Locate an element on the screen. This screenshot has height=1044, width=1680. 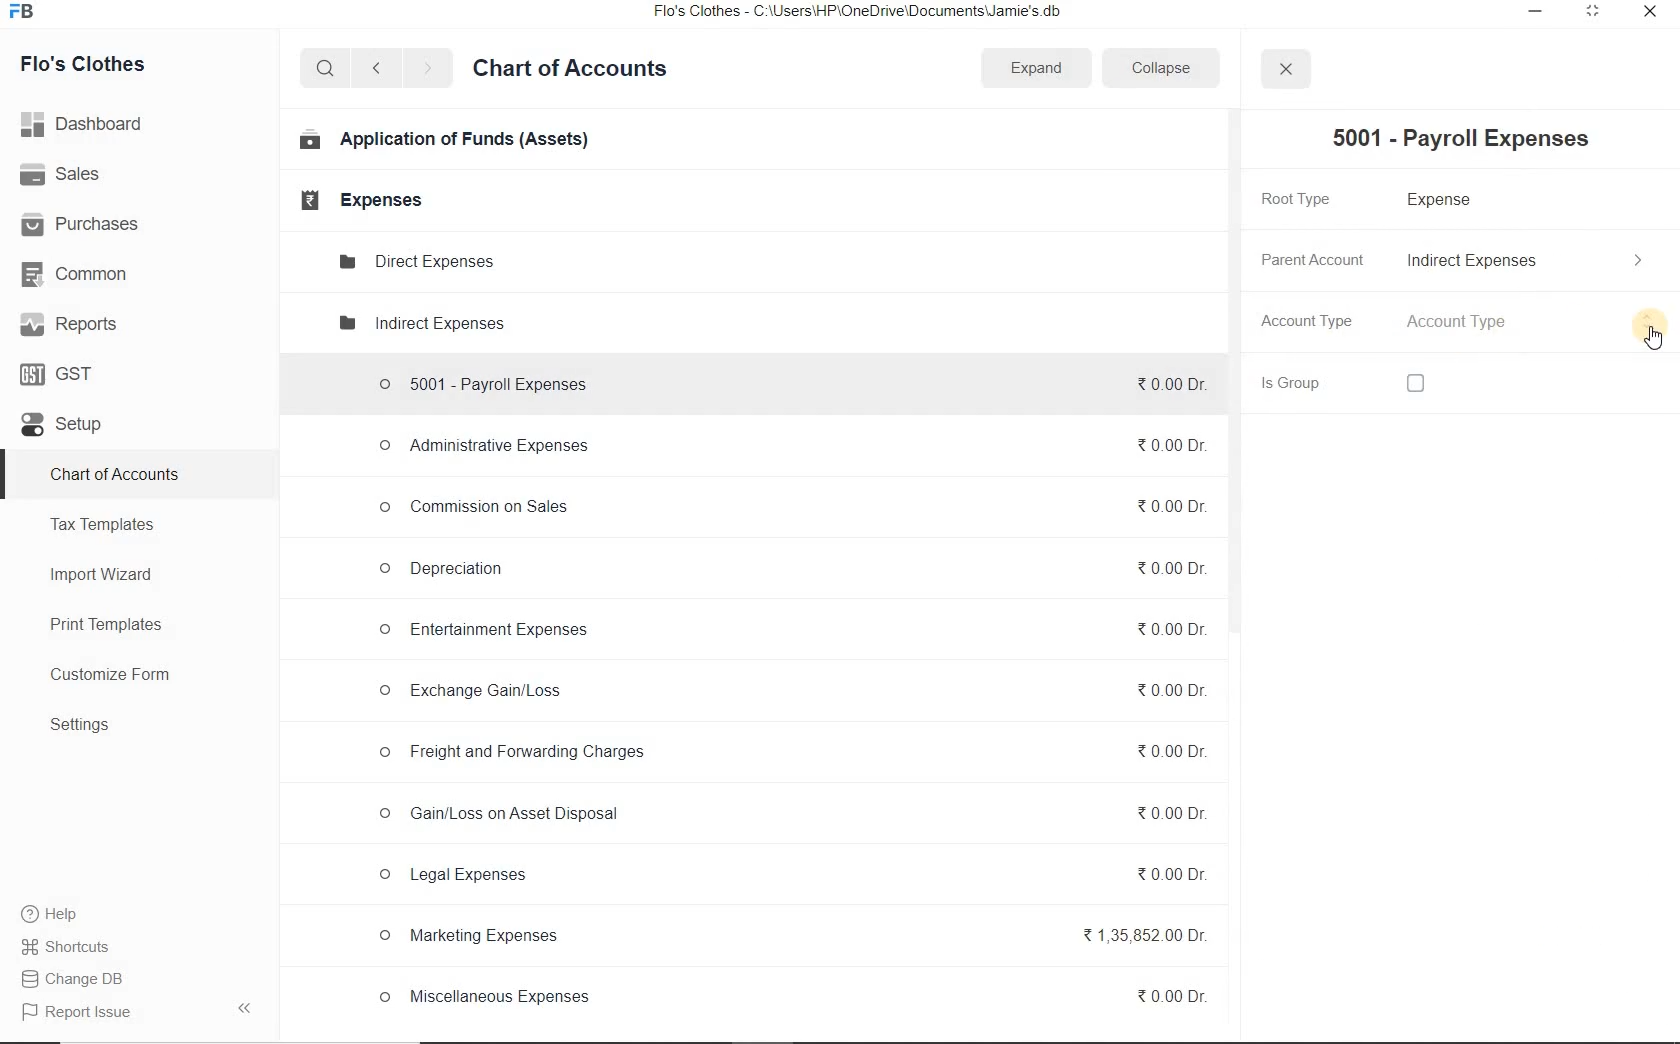
Purchases is located at coordinates (83, 225).